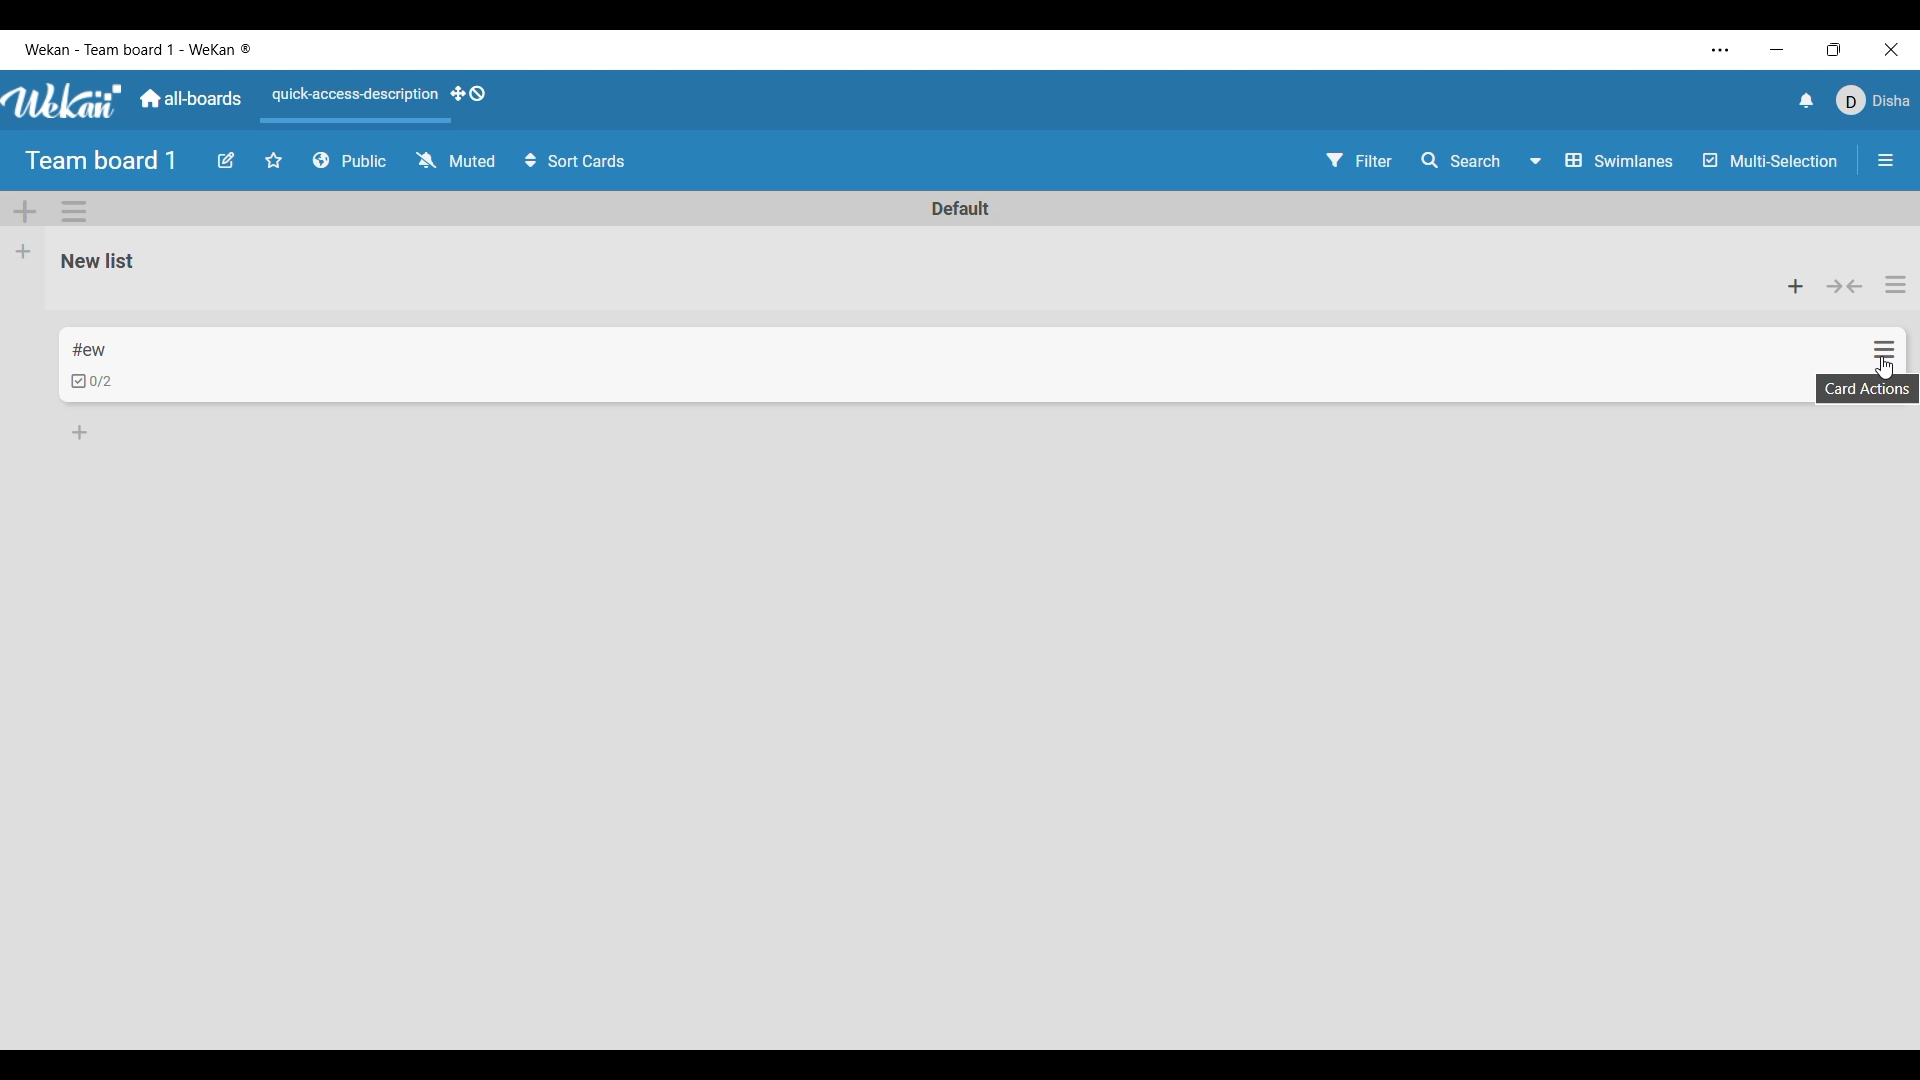 The image size is (1920, 1080). What do you see at coordinates (1777, 49) in the screenshot?
I see `Minimize` at bounding box center [1777, 49].